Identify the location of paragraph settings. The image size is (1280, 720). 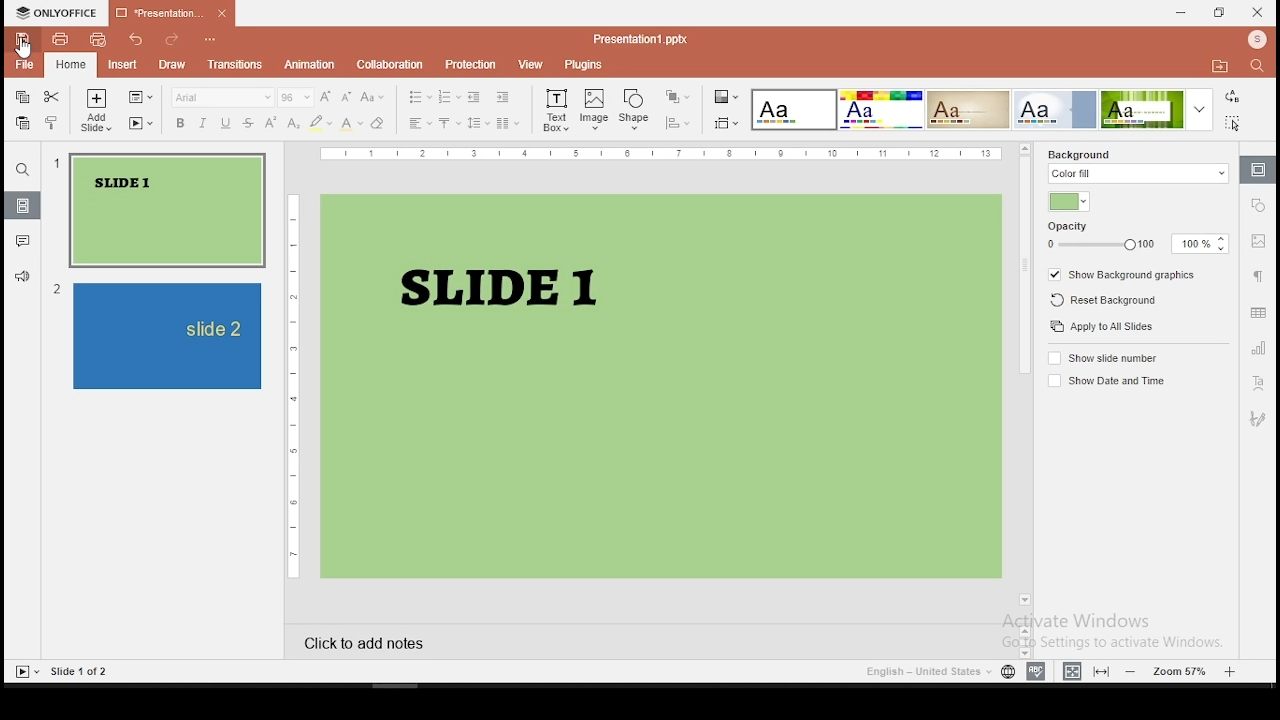
(1260, 280).